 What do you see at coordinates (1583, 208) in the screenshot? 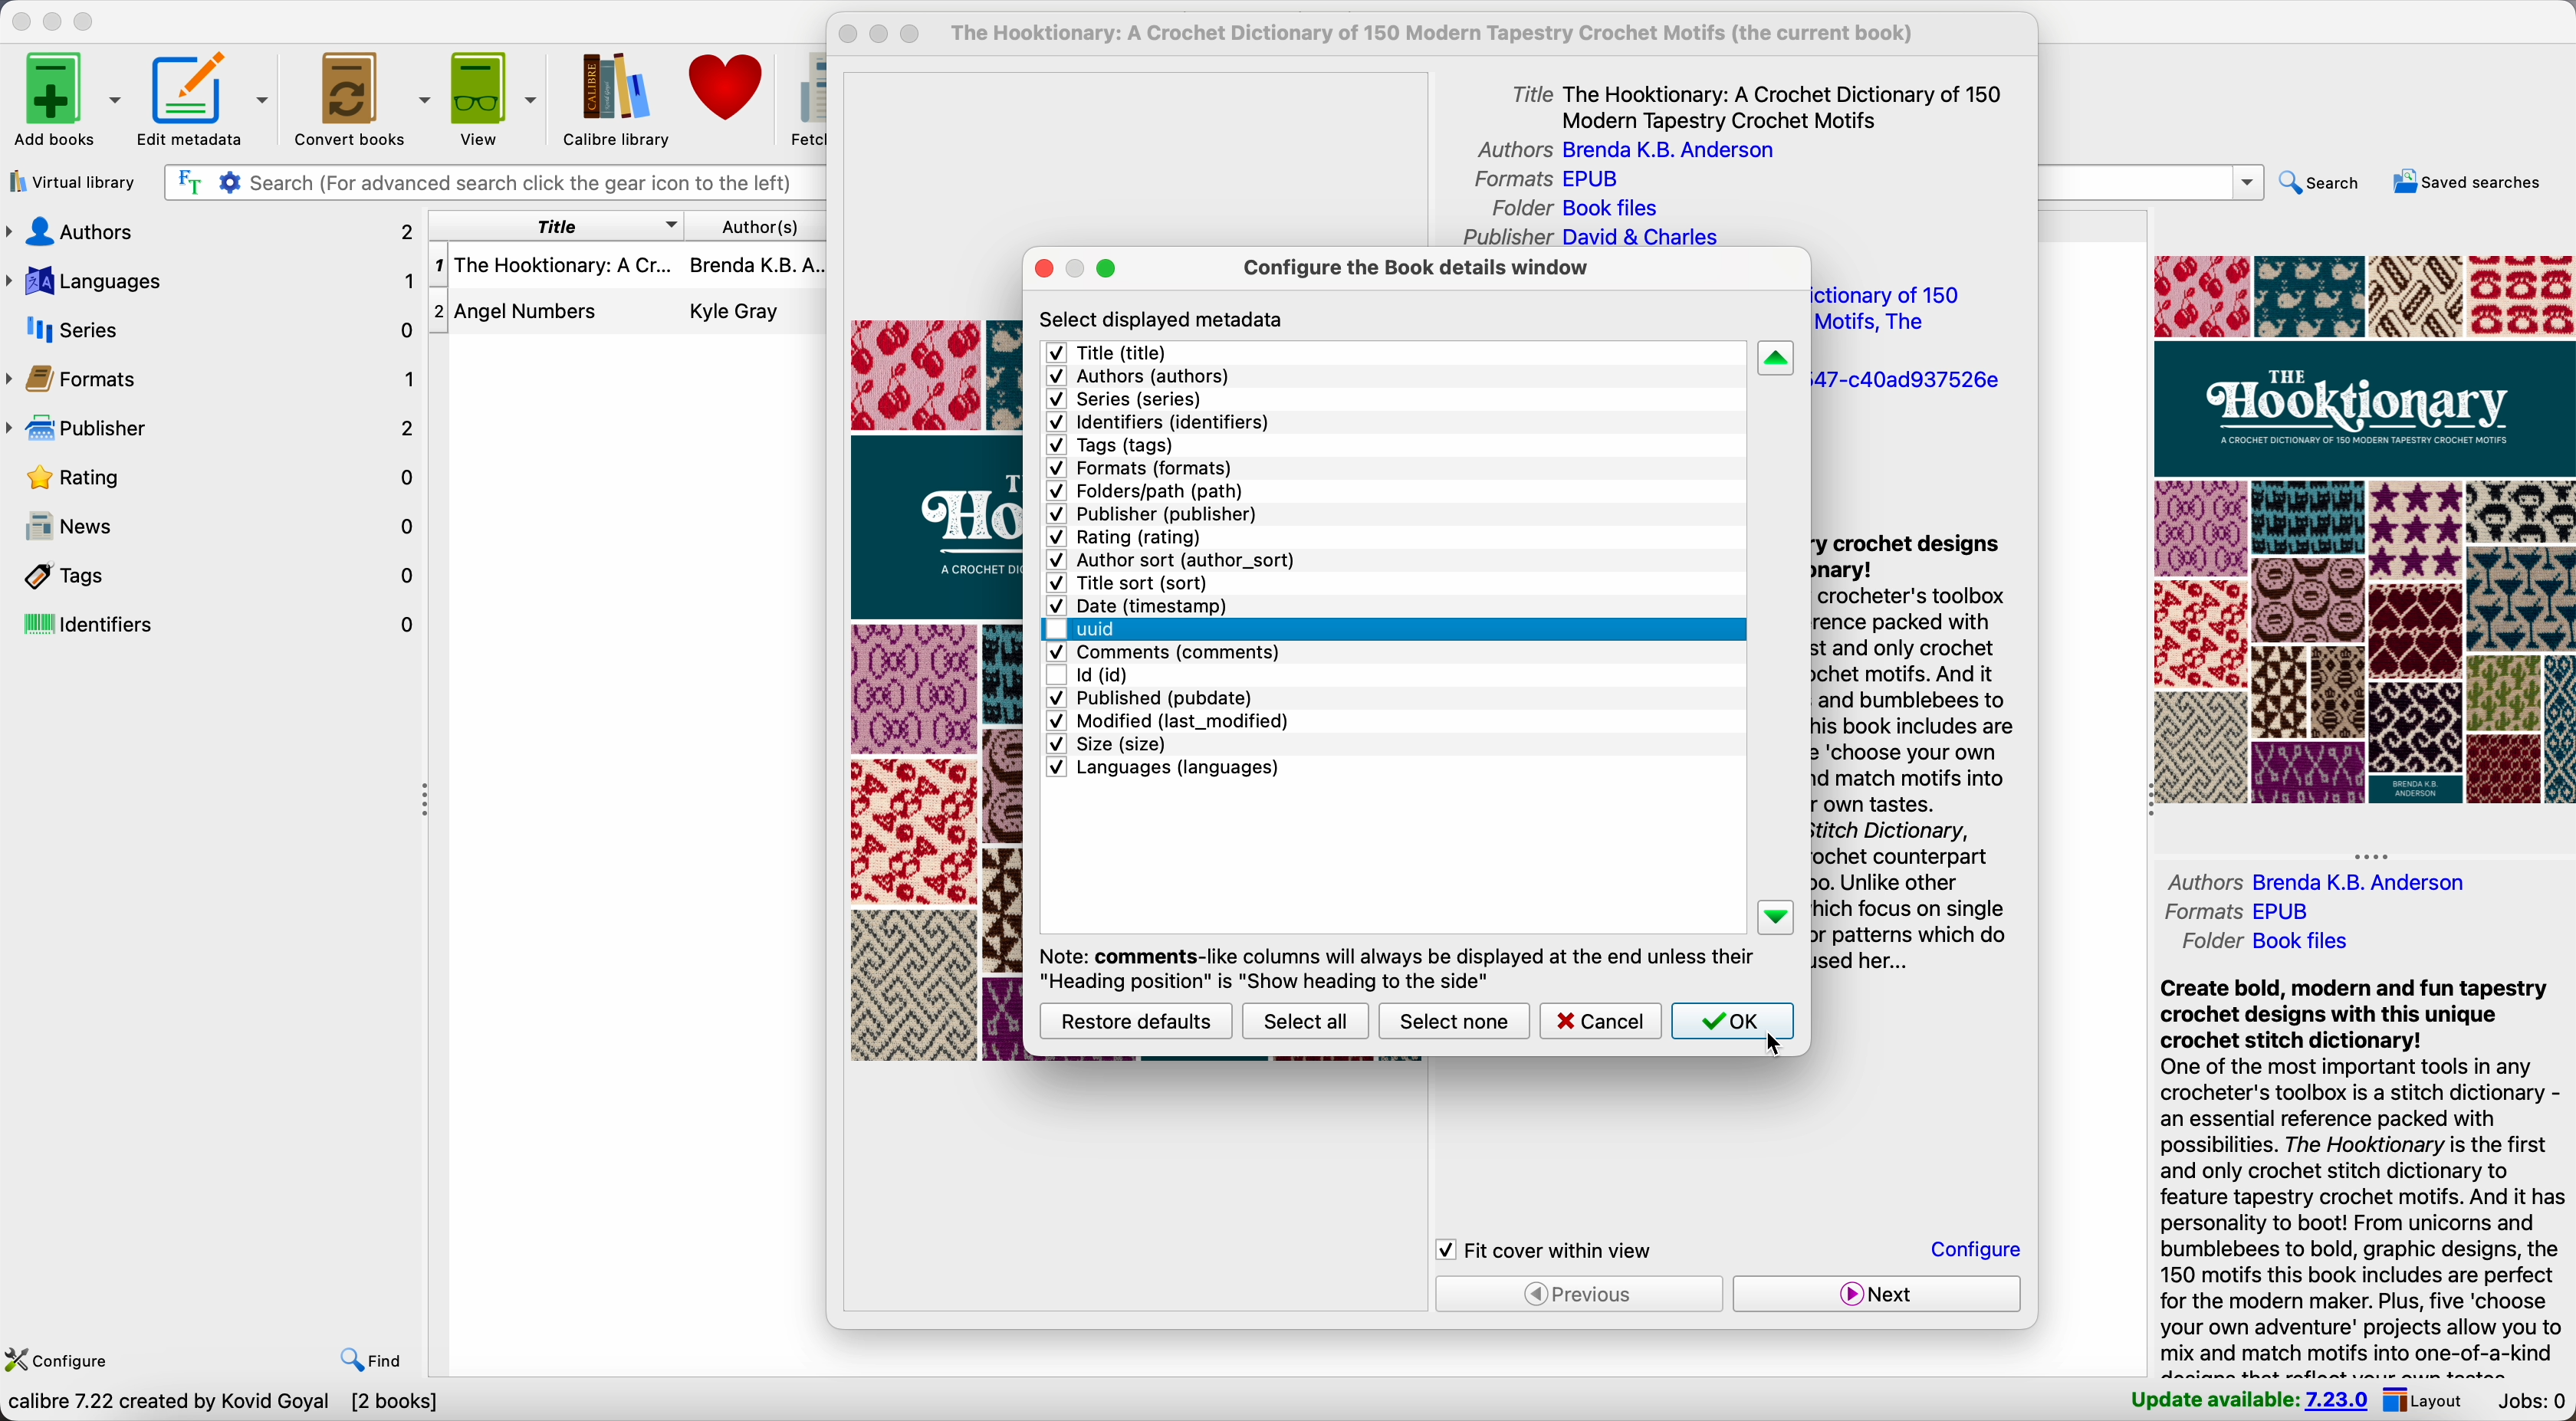
I see `folder` at bounding box center [1583, 208].